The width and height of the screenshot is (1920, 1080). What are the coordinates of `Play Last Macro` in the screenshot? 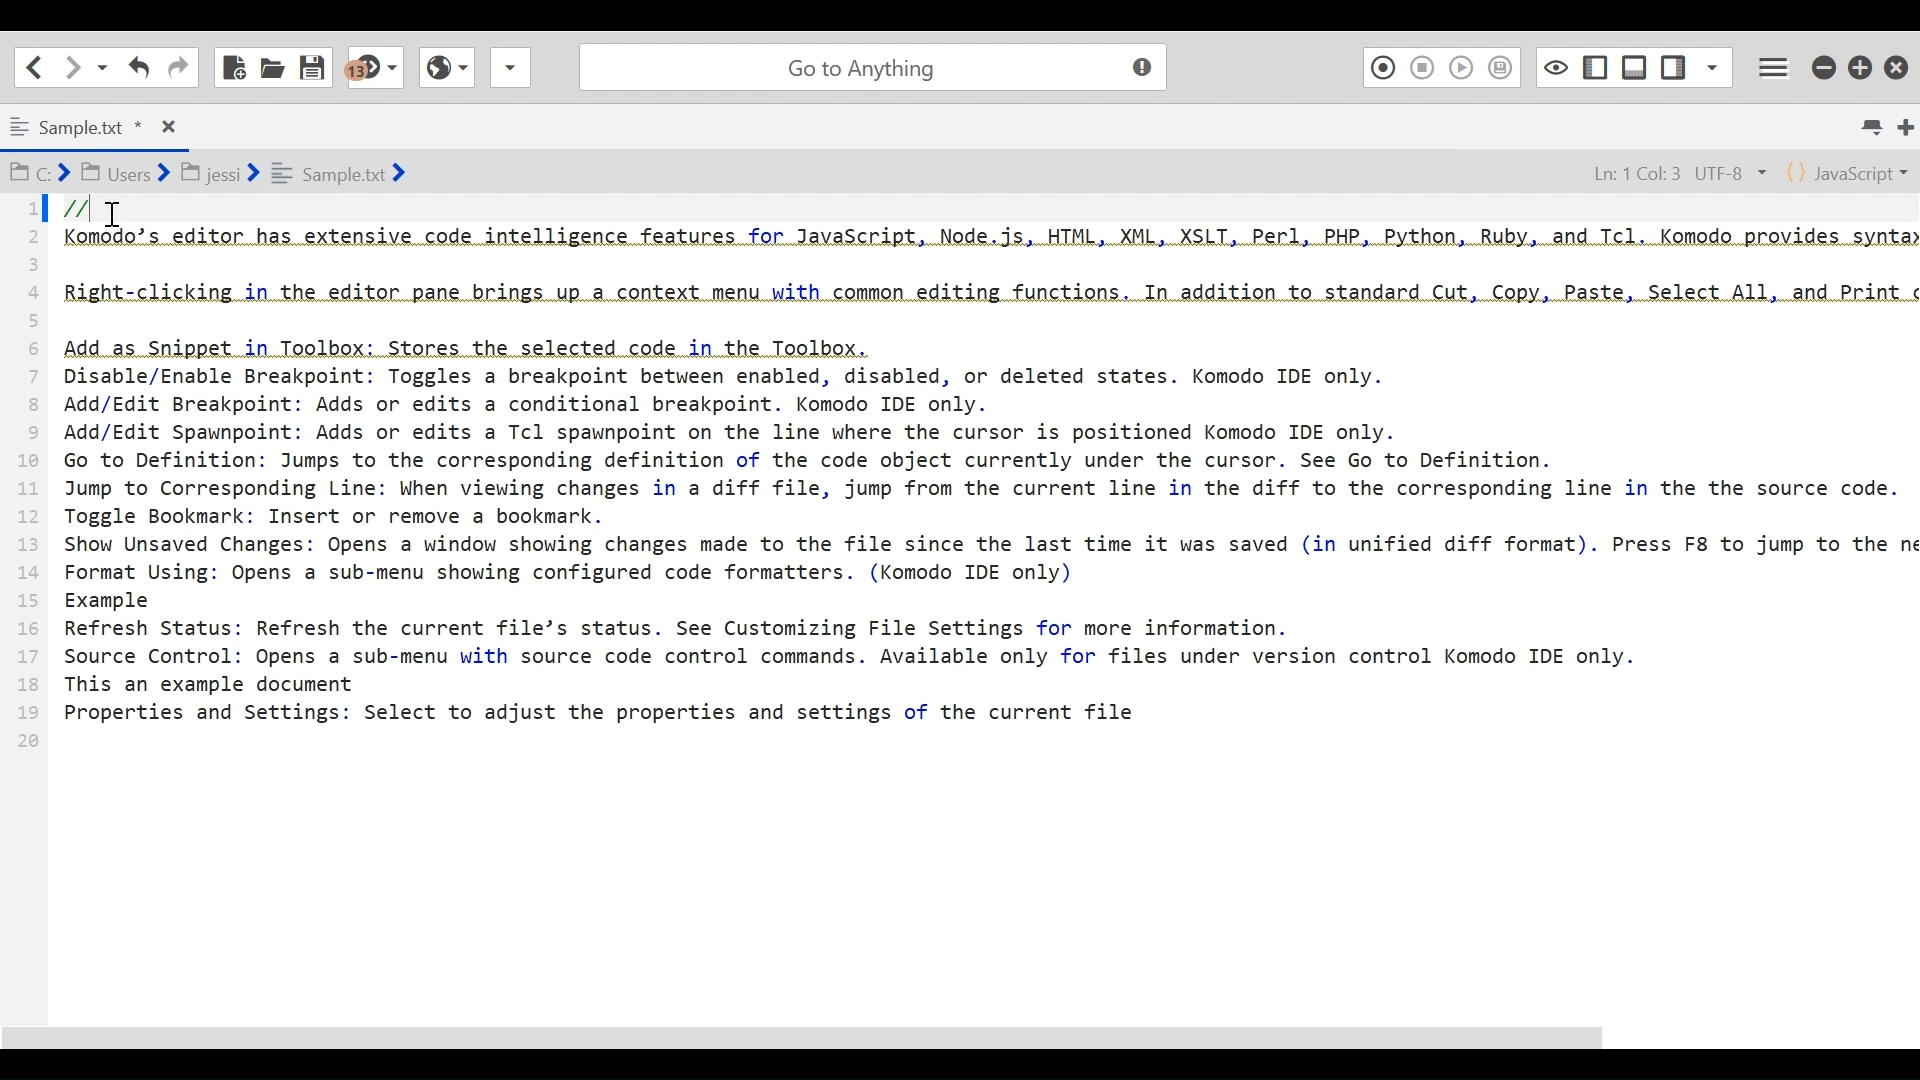 It's located at (1461, 66).